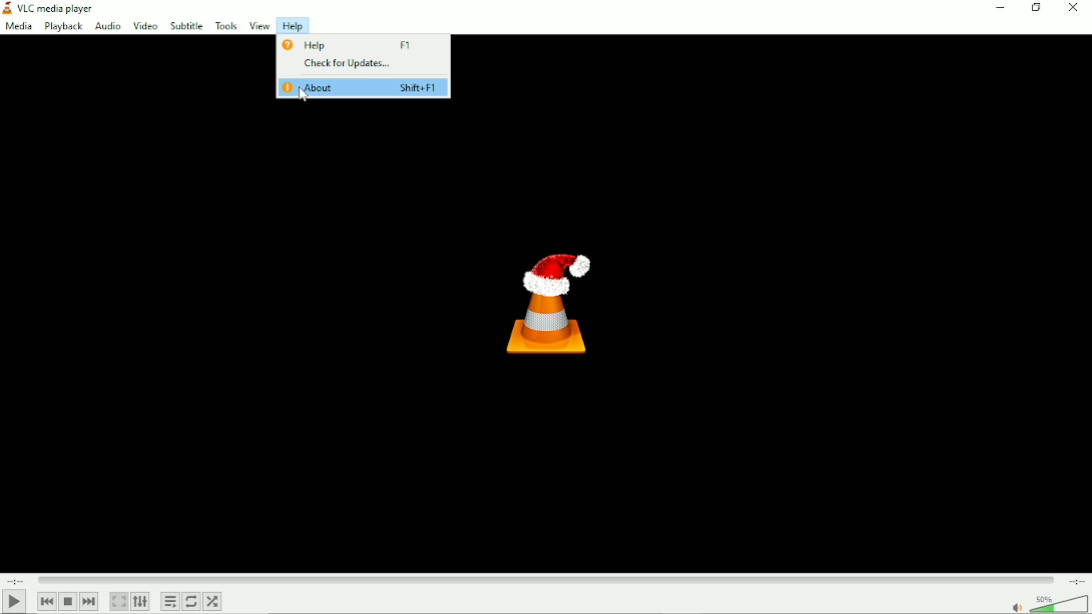  Describe the element at coordinates (140, 601) in the screenshot. I see `Show extended settings` at that location.